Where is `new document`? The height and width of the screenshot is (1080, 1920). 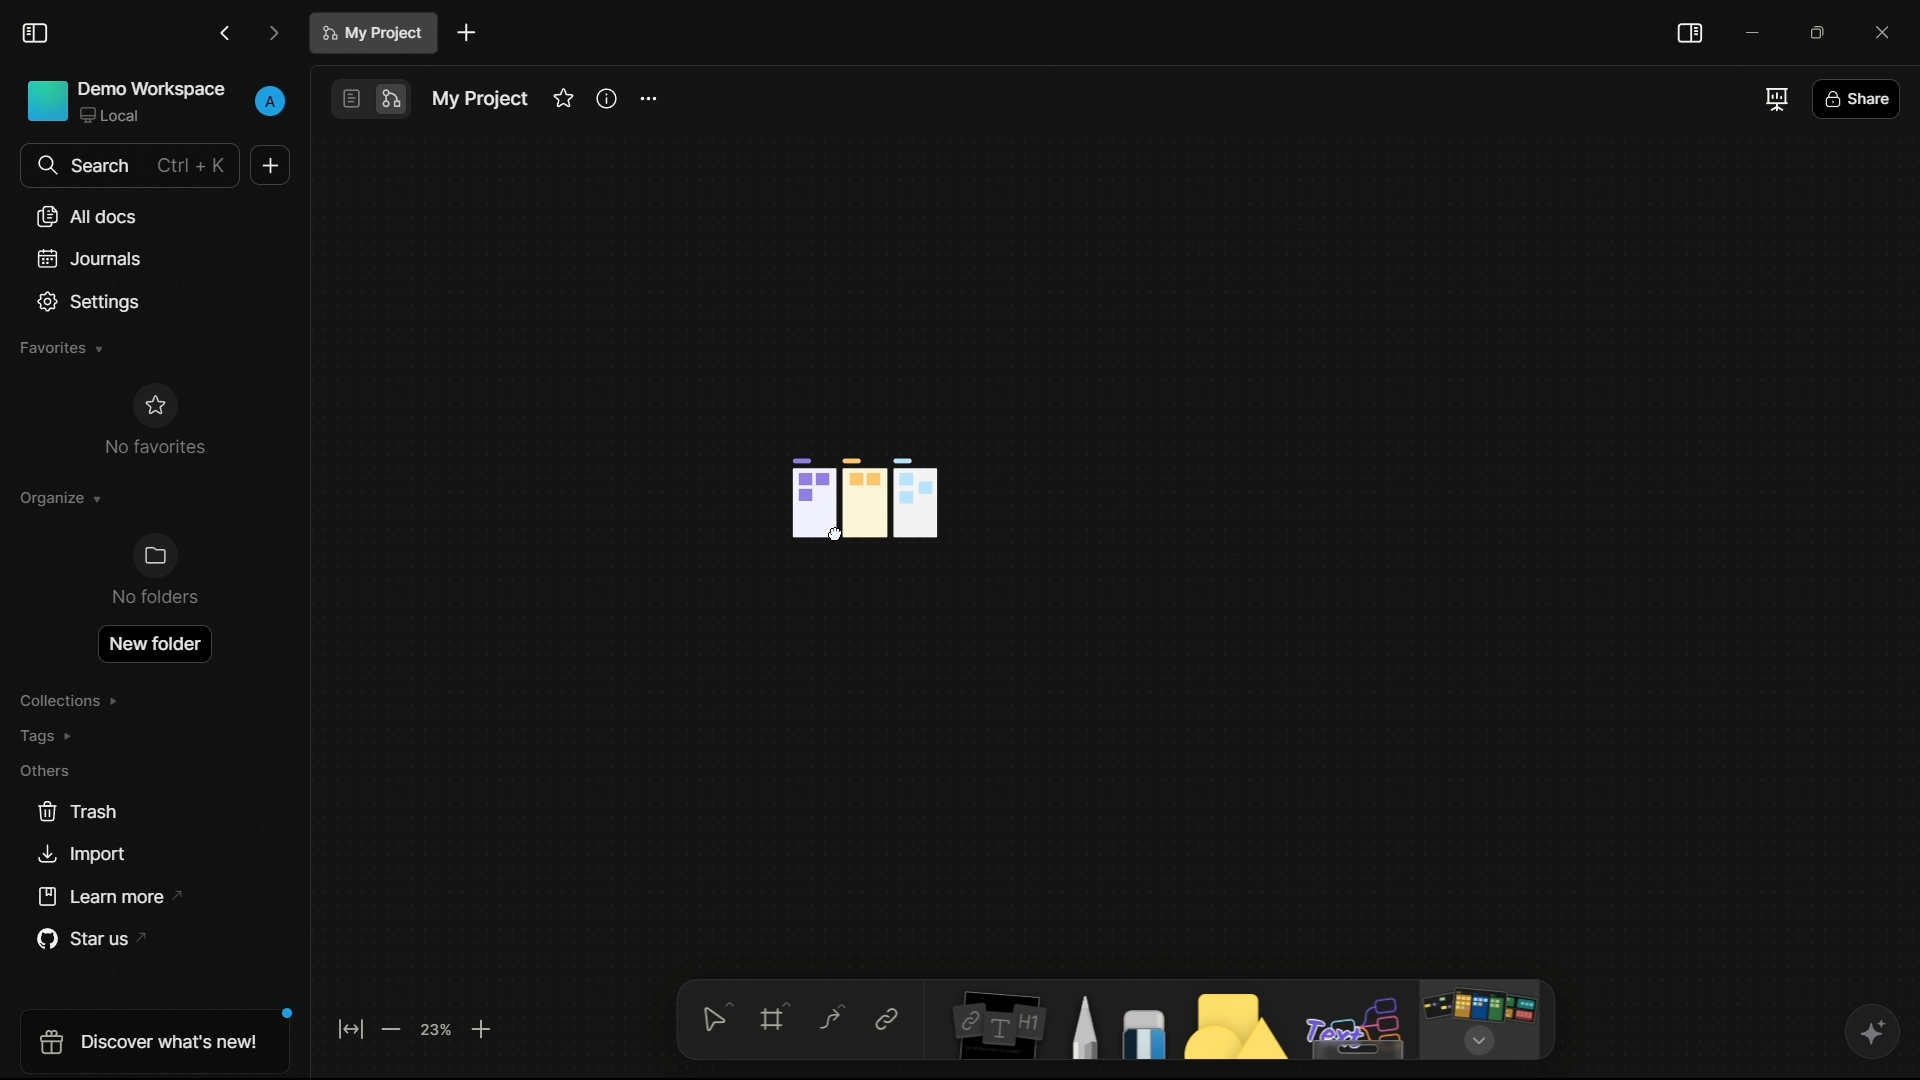 new document is located at coordinates (467, 33).